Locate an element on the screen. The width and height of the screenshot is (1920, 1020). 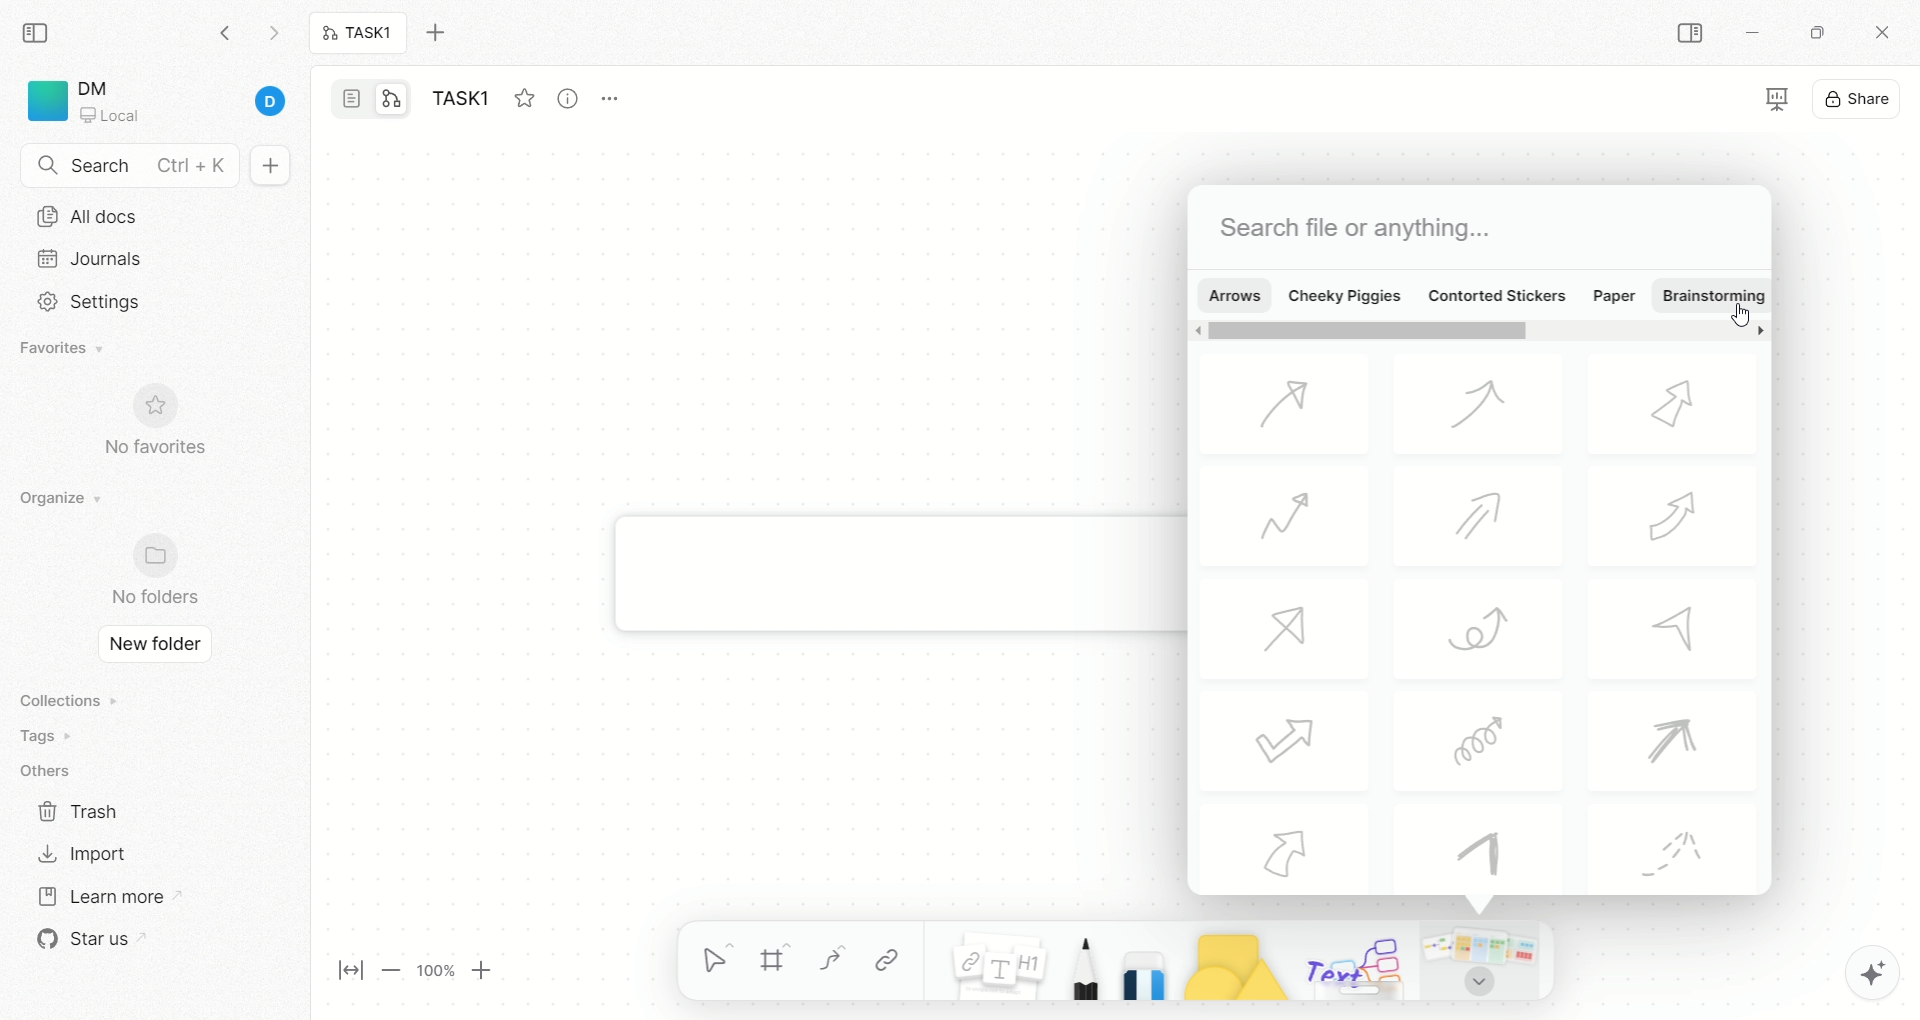
selection is located at coordinates (718, 963).